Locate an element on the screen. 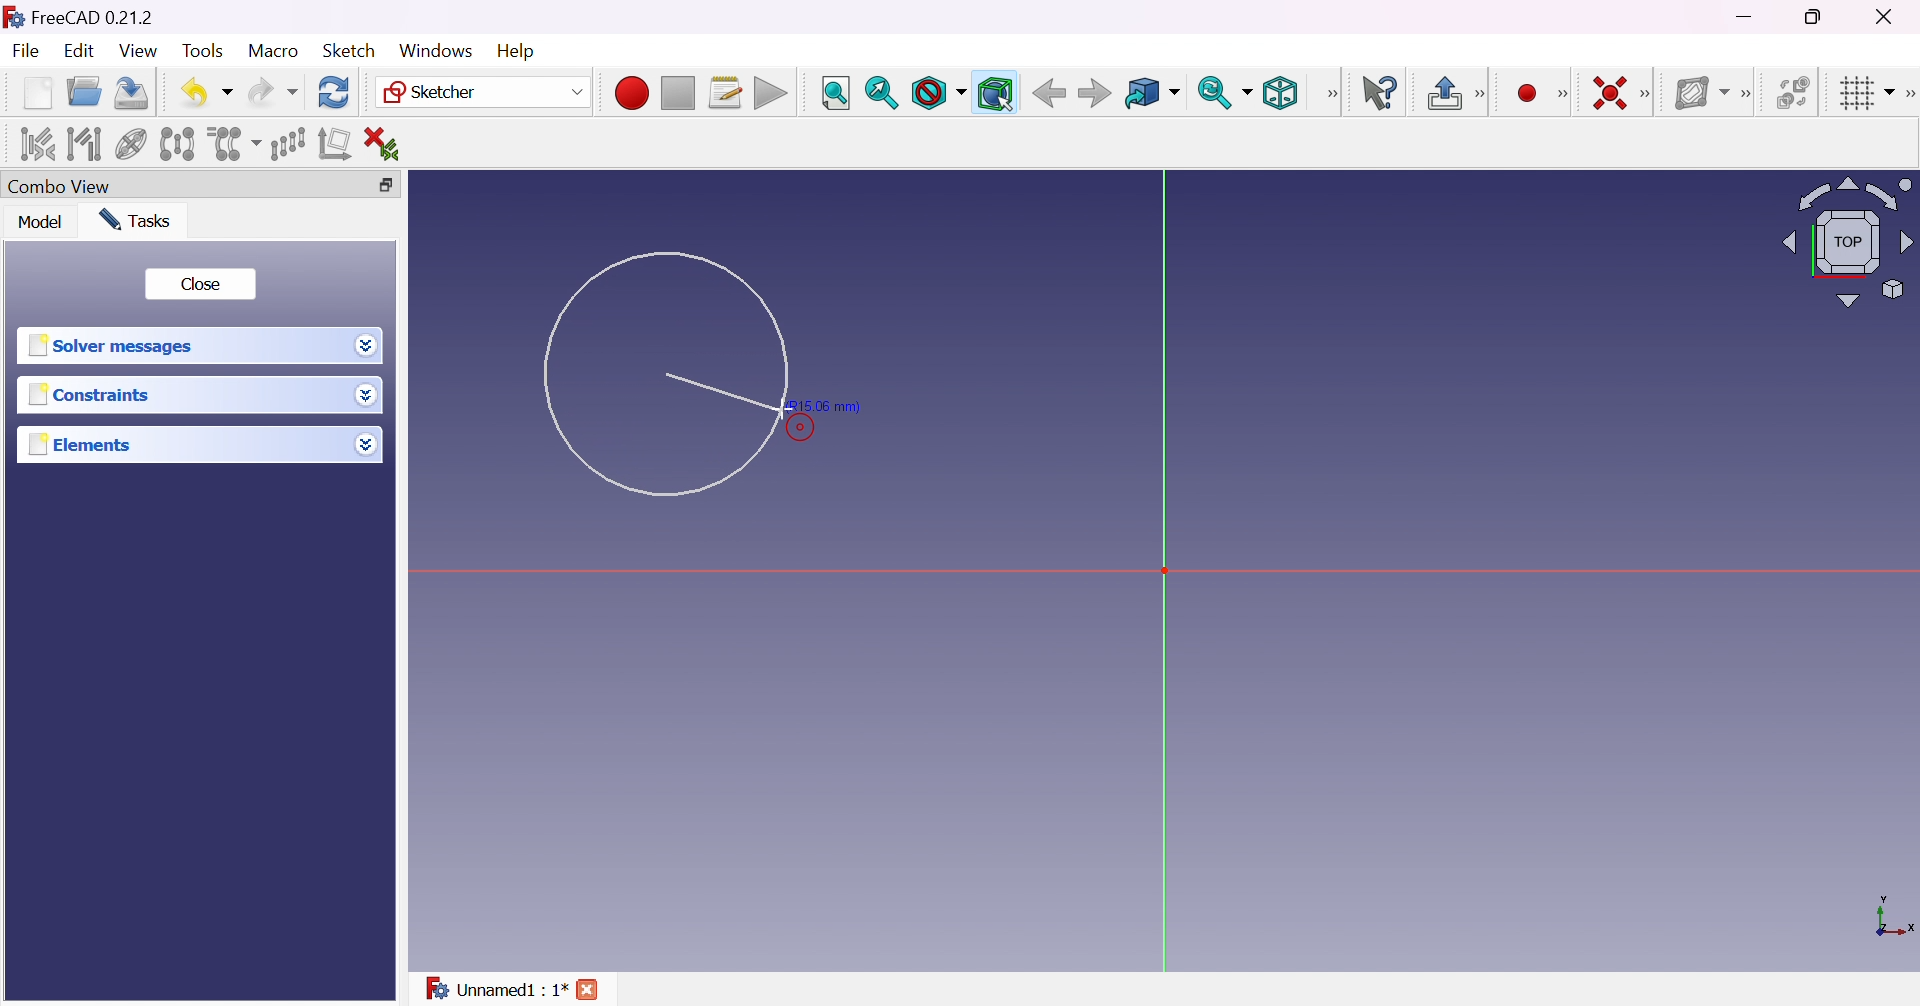 The width and height of the screenshot is (1920, 1006). Draw style is located at coordinates (938, 94).